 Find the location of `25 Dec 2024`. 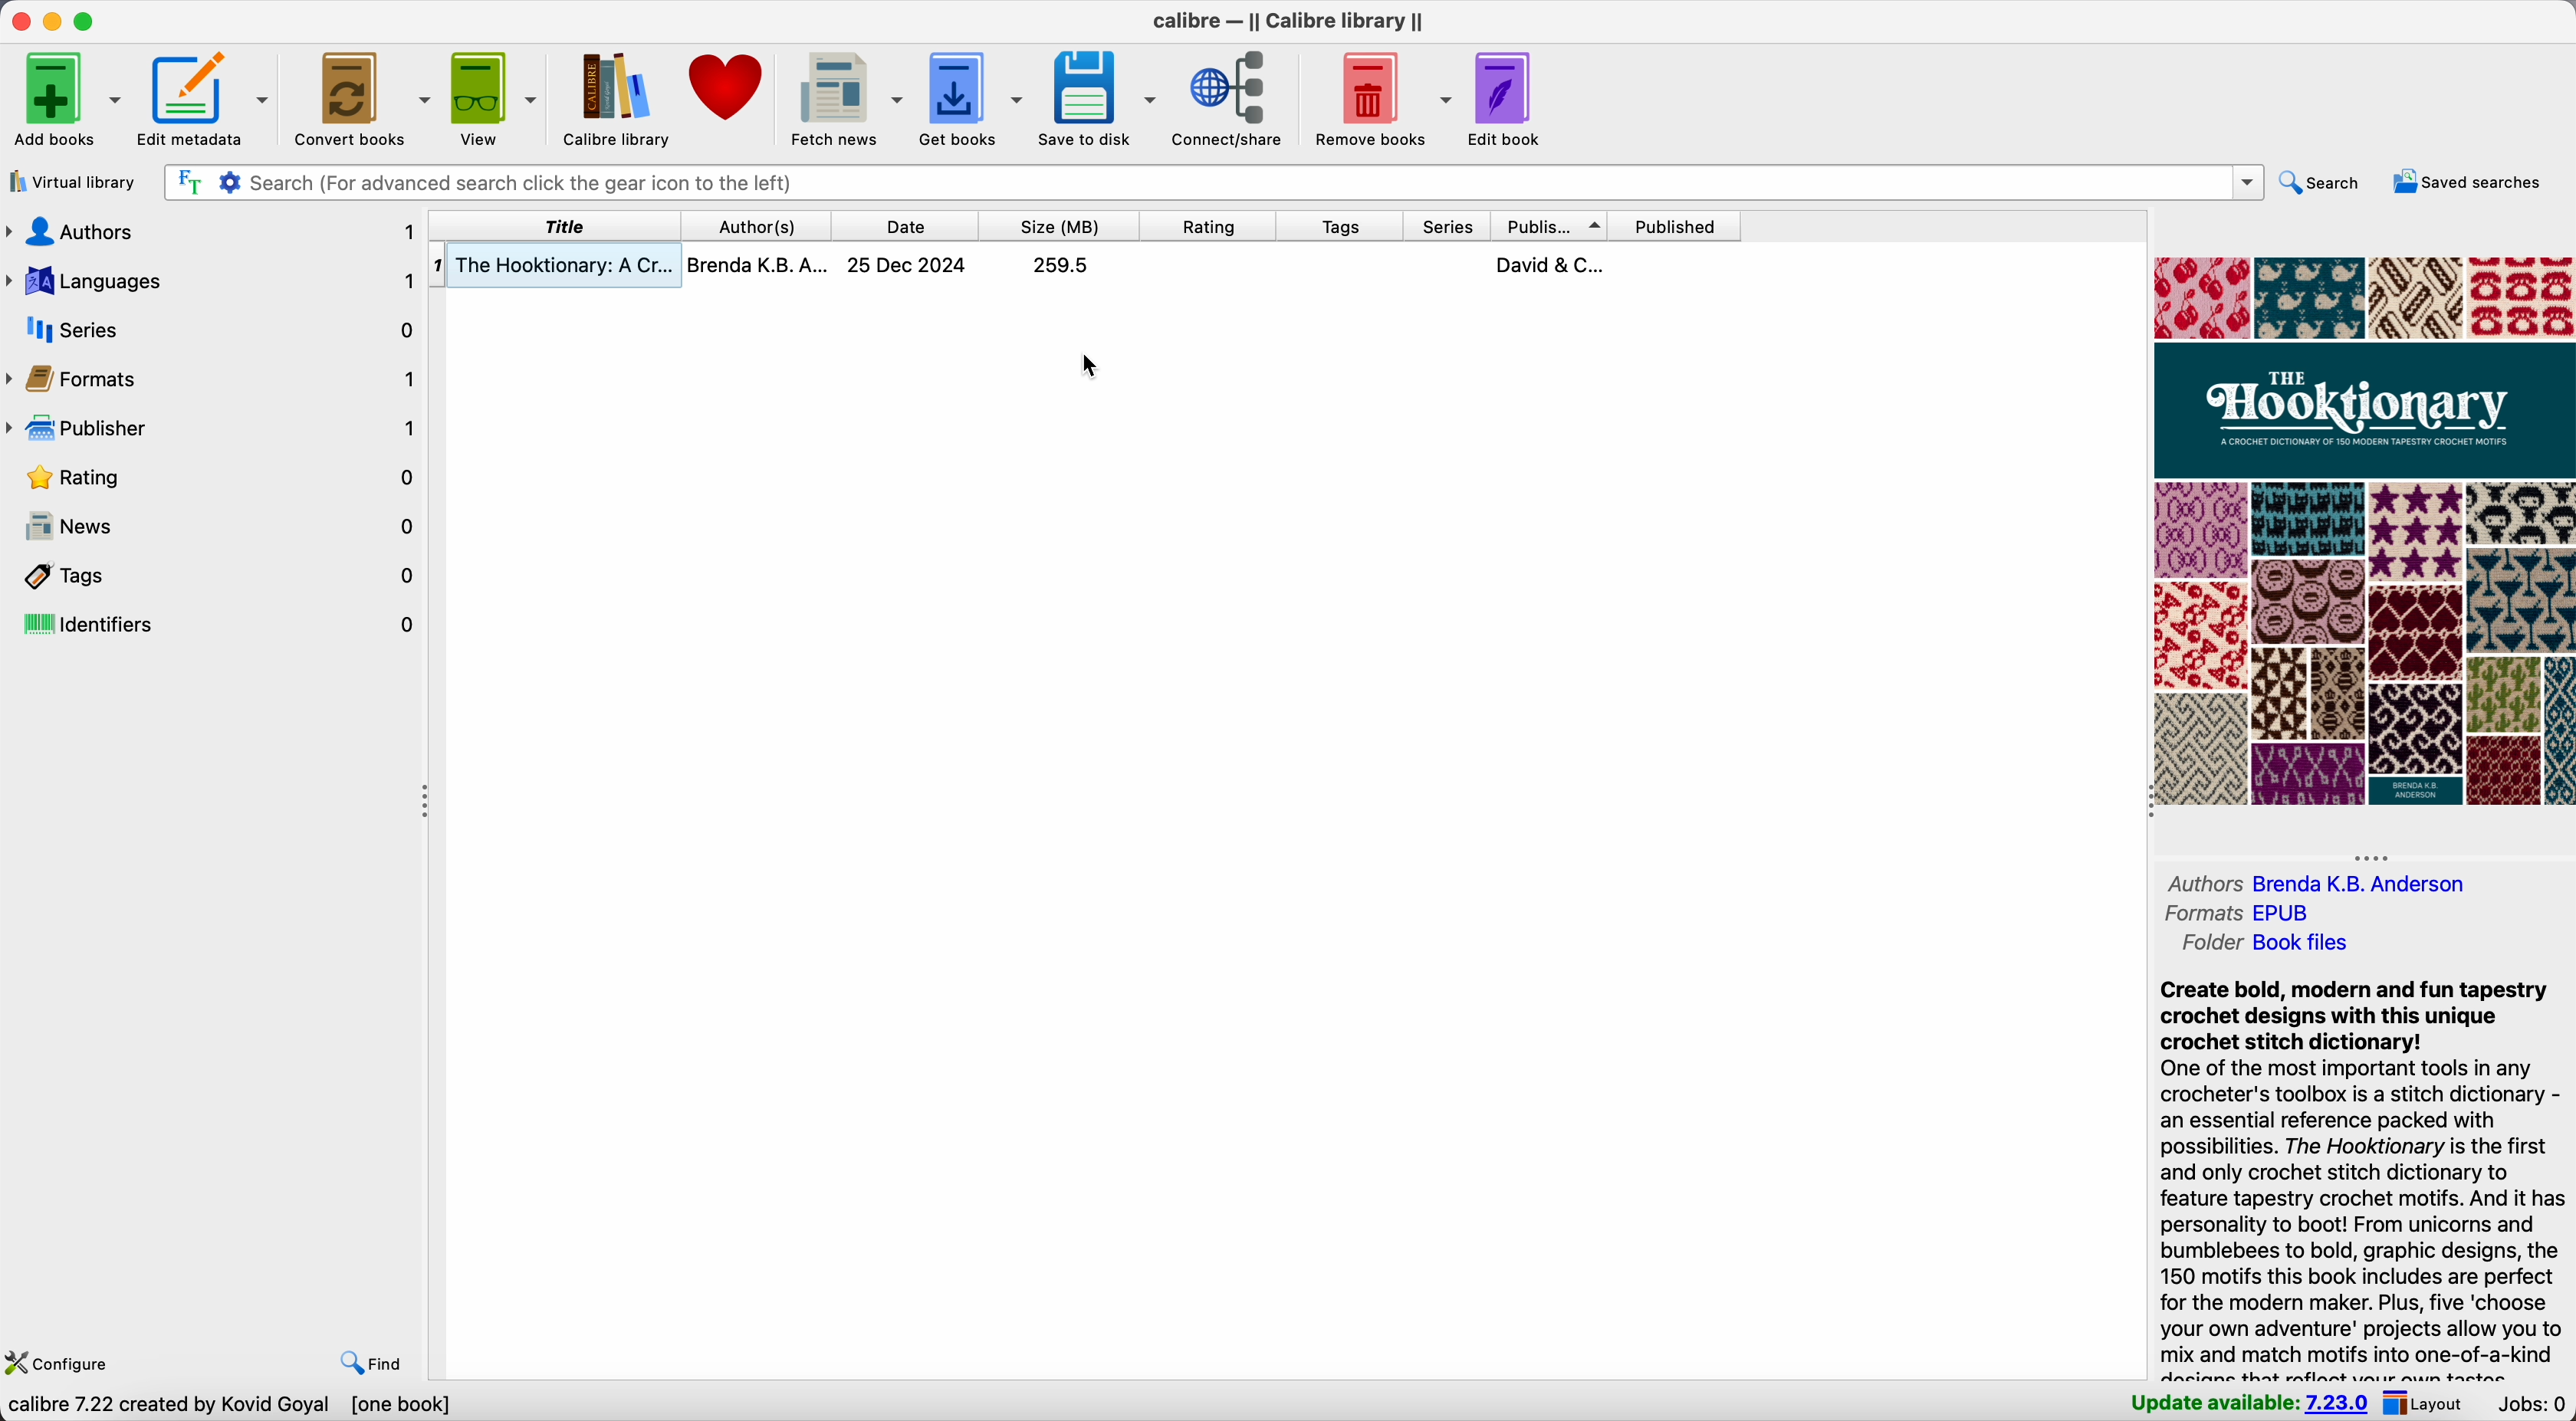

25 Dec 2024 is located at coordinates (909, 264).